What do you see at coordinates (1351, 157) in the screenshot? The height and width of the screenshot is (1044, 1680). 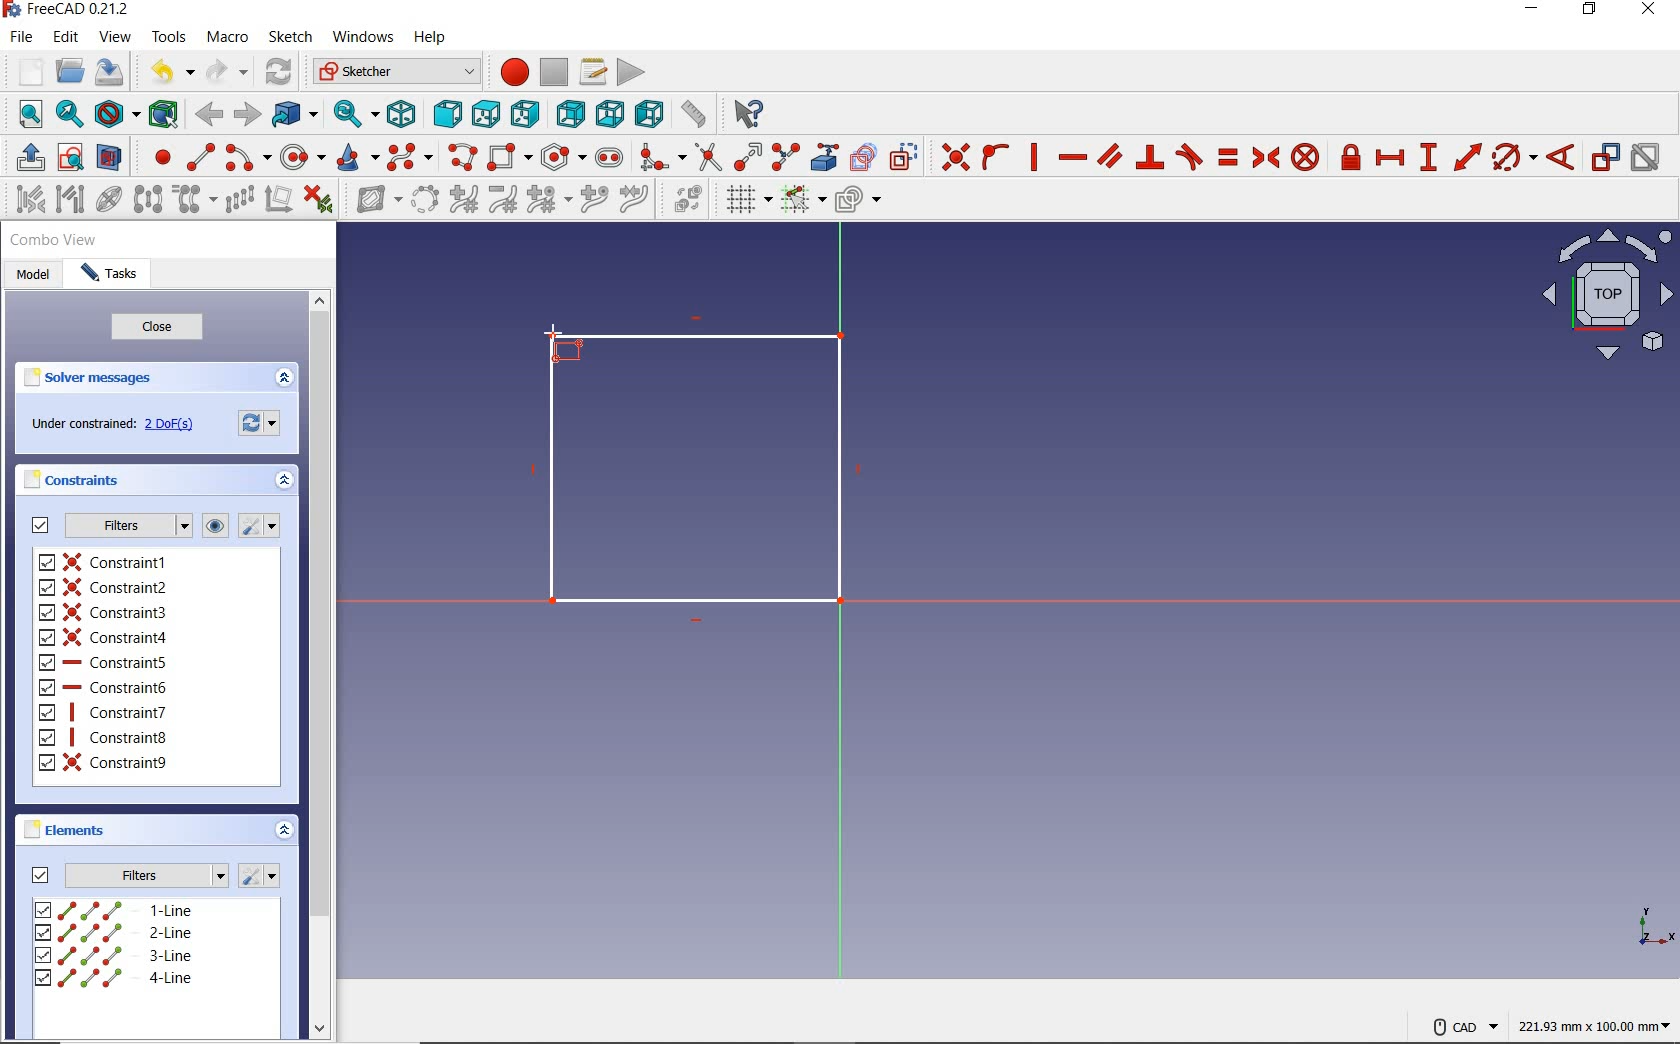 I see `constrain lock` at bounding box center [1351, 157].